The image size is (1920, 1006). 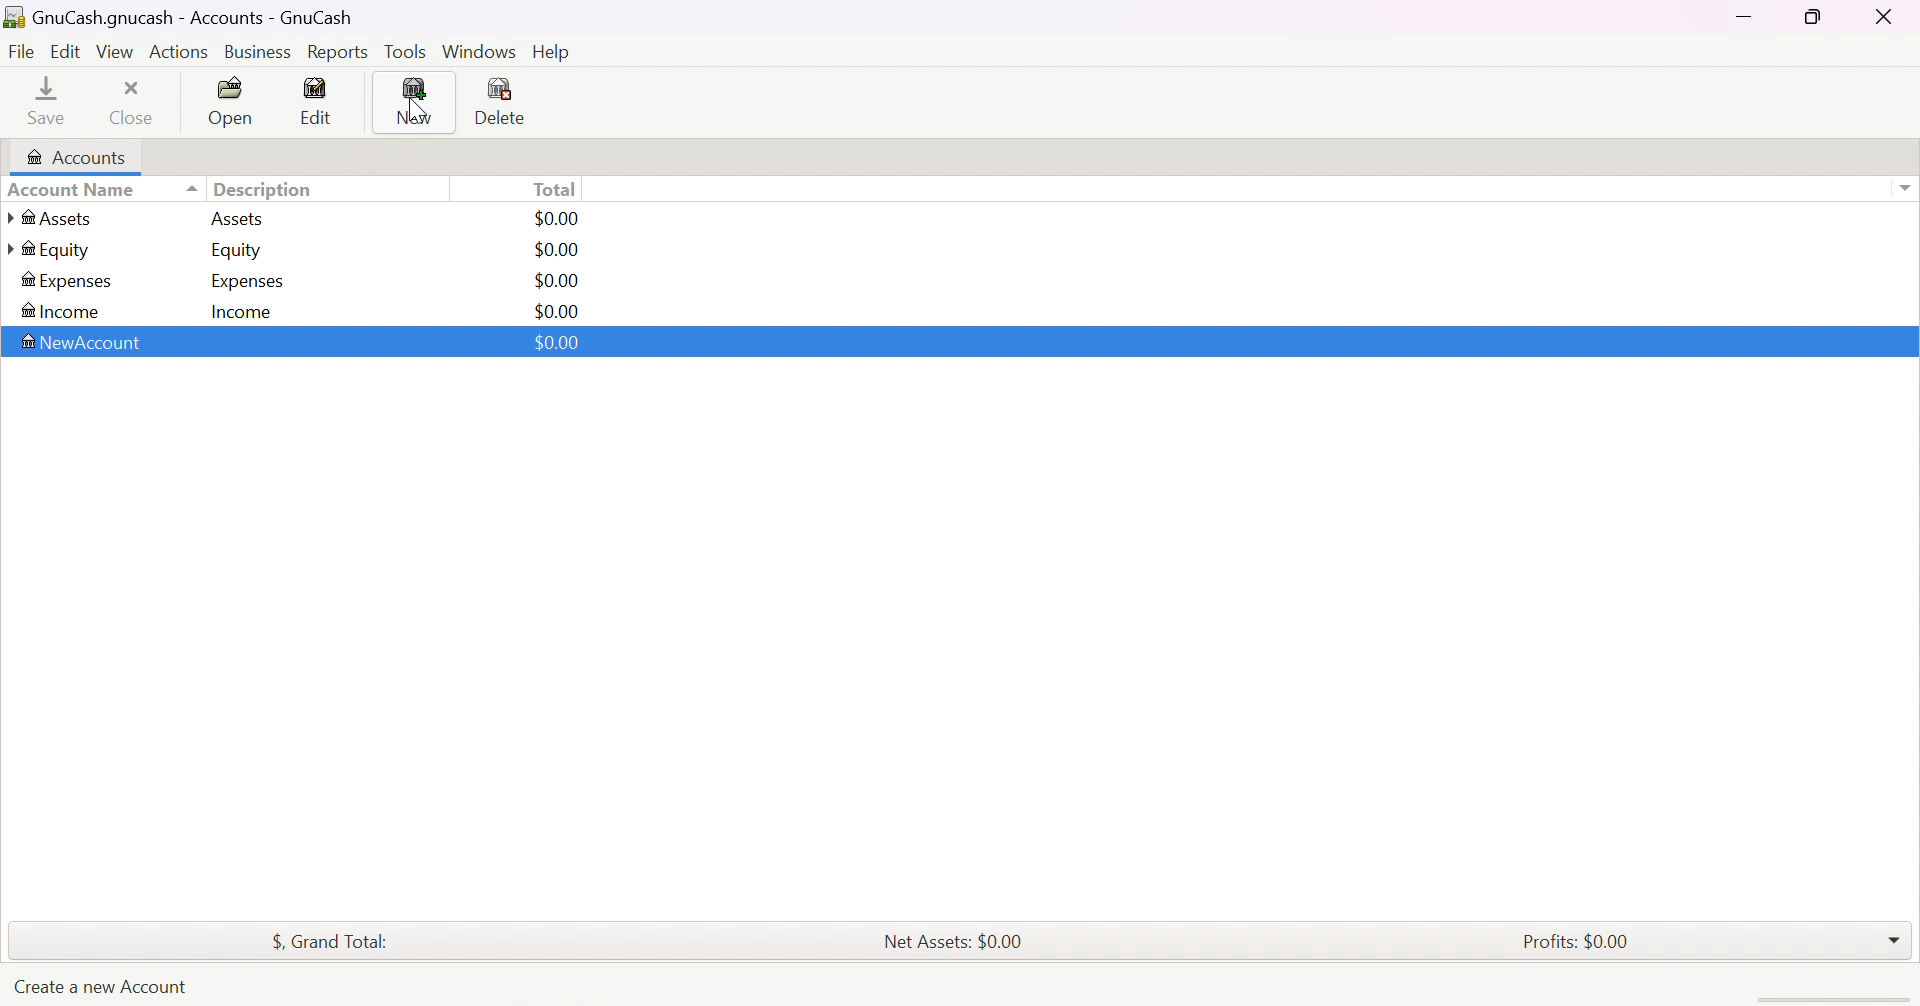 What do you see at coordinates (185, 18) in the screenshot?
I see `GnuCash.gnucash - Accounts - GnuCash` at bounding box center [185, 18].